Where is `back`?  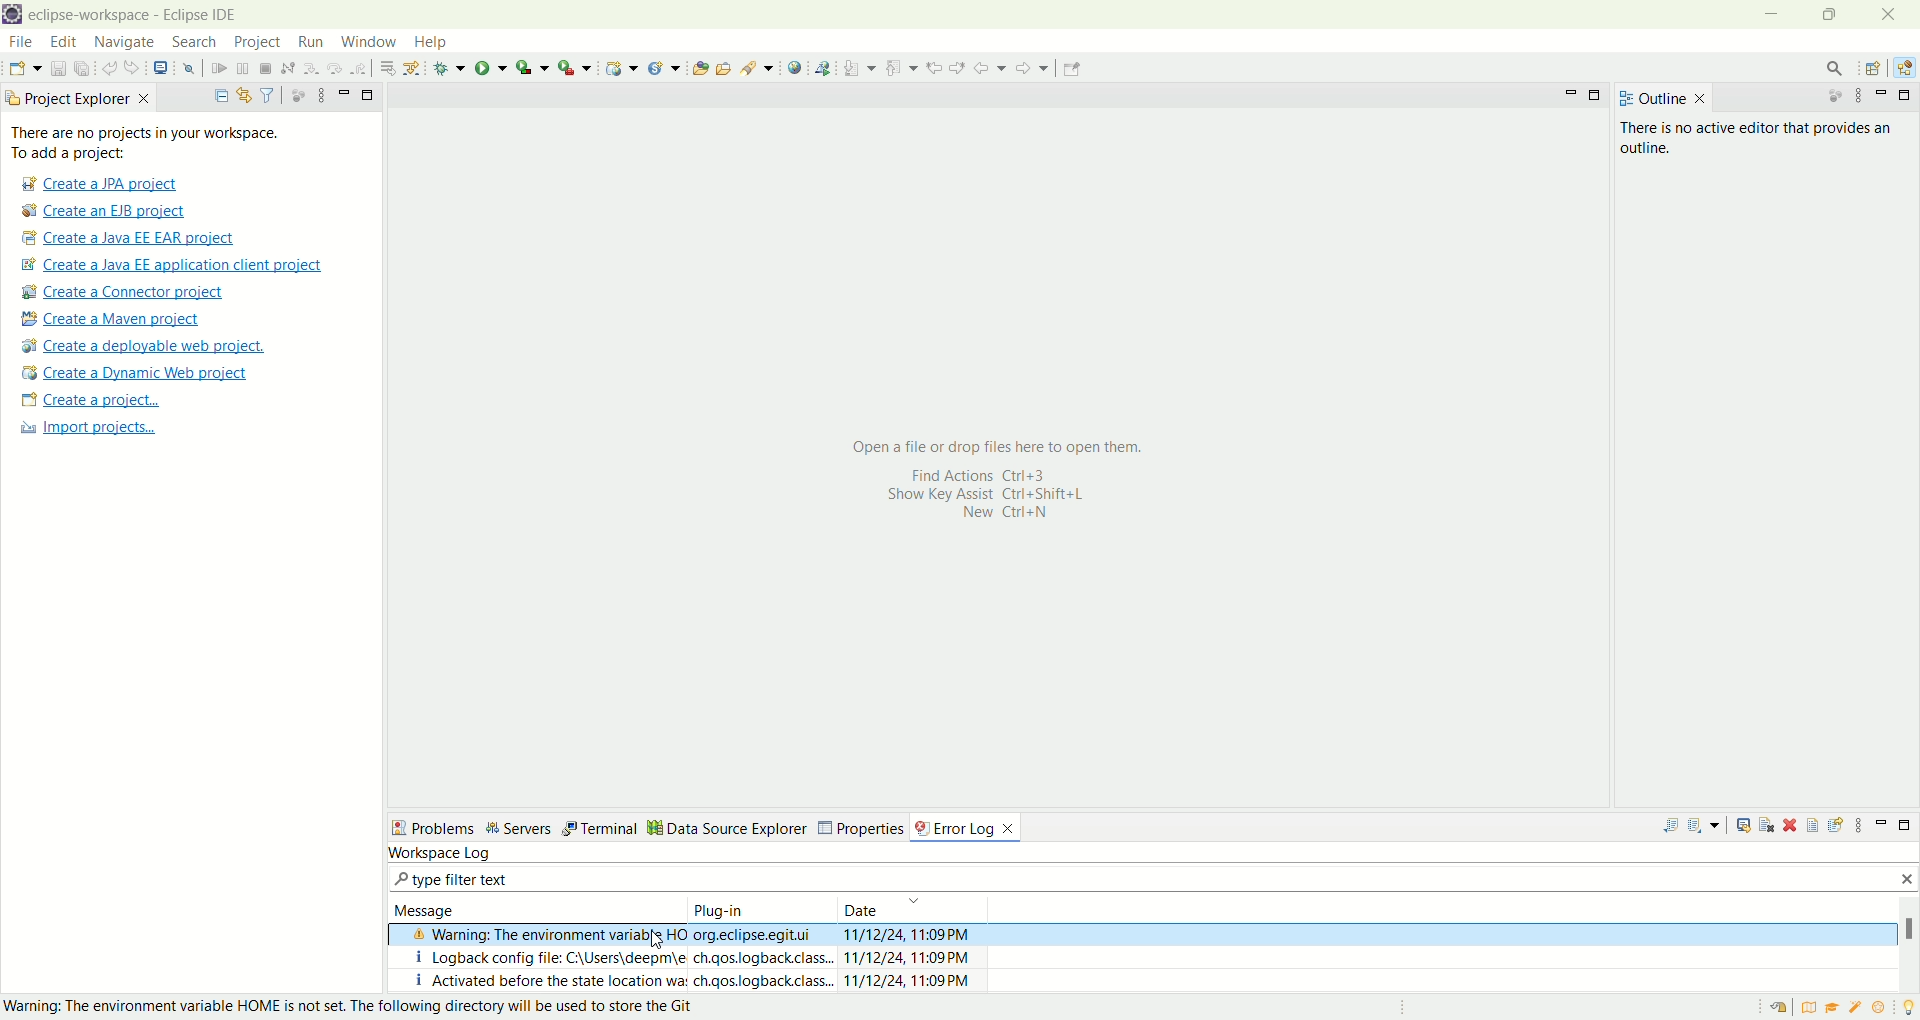 back is located at coordinates (991, 67).